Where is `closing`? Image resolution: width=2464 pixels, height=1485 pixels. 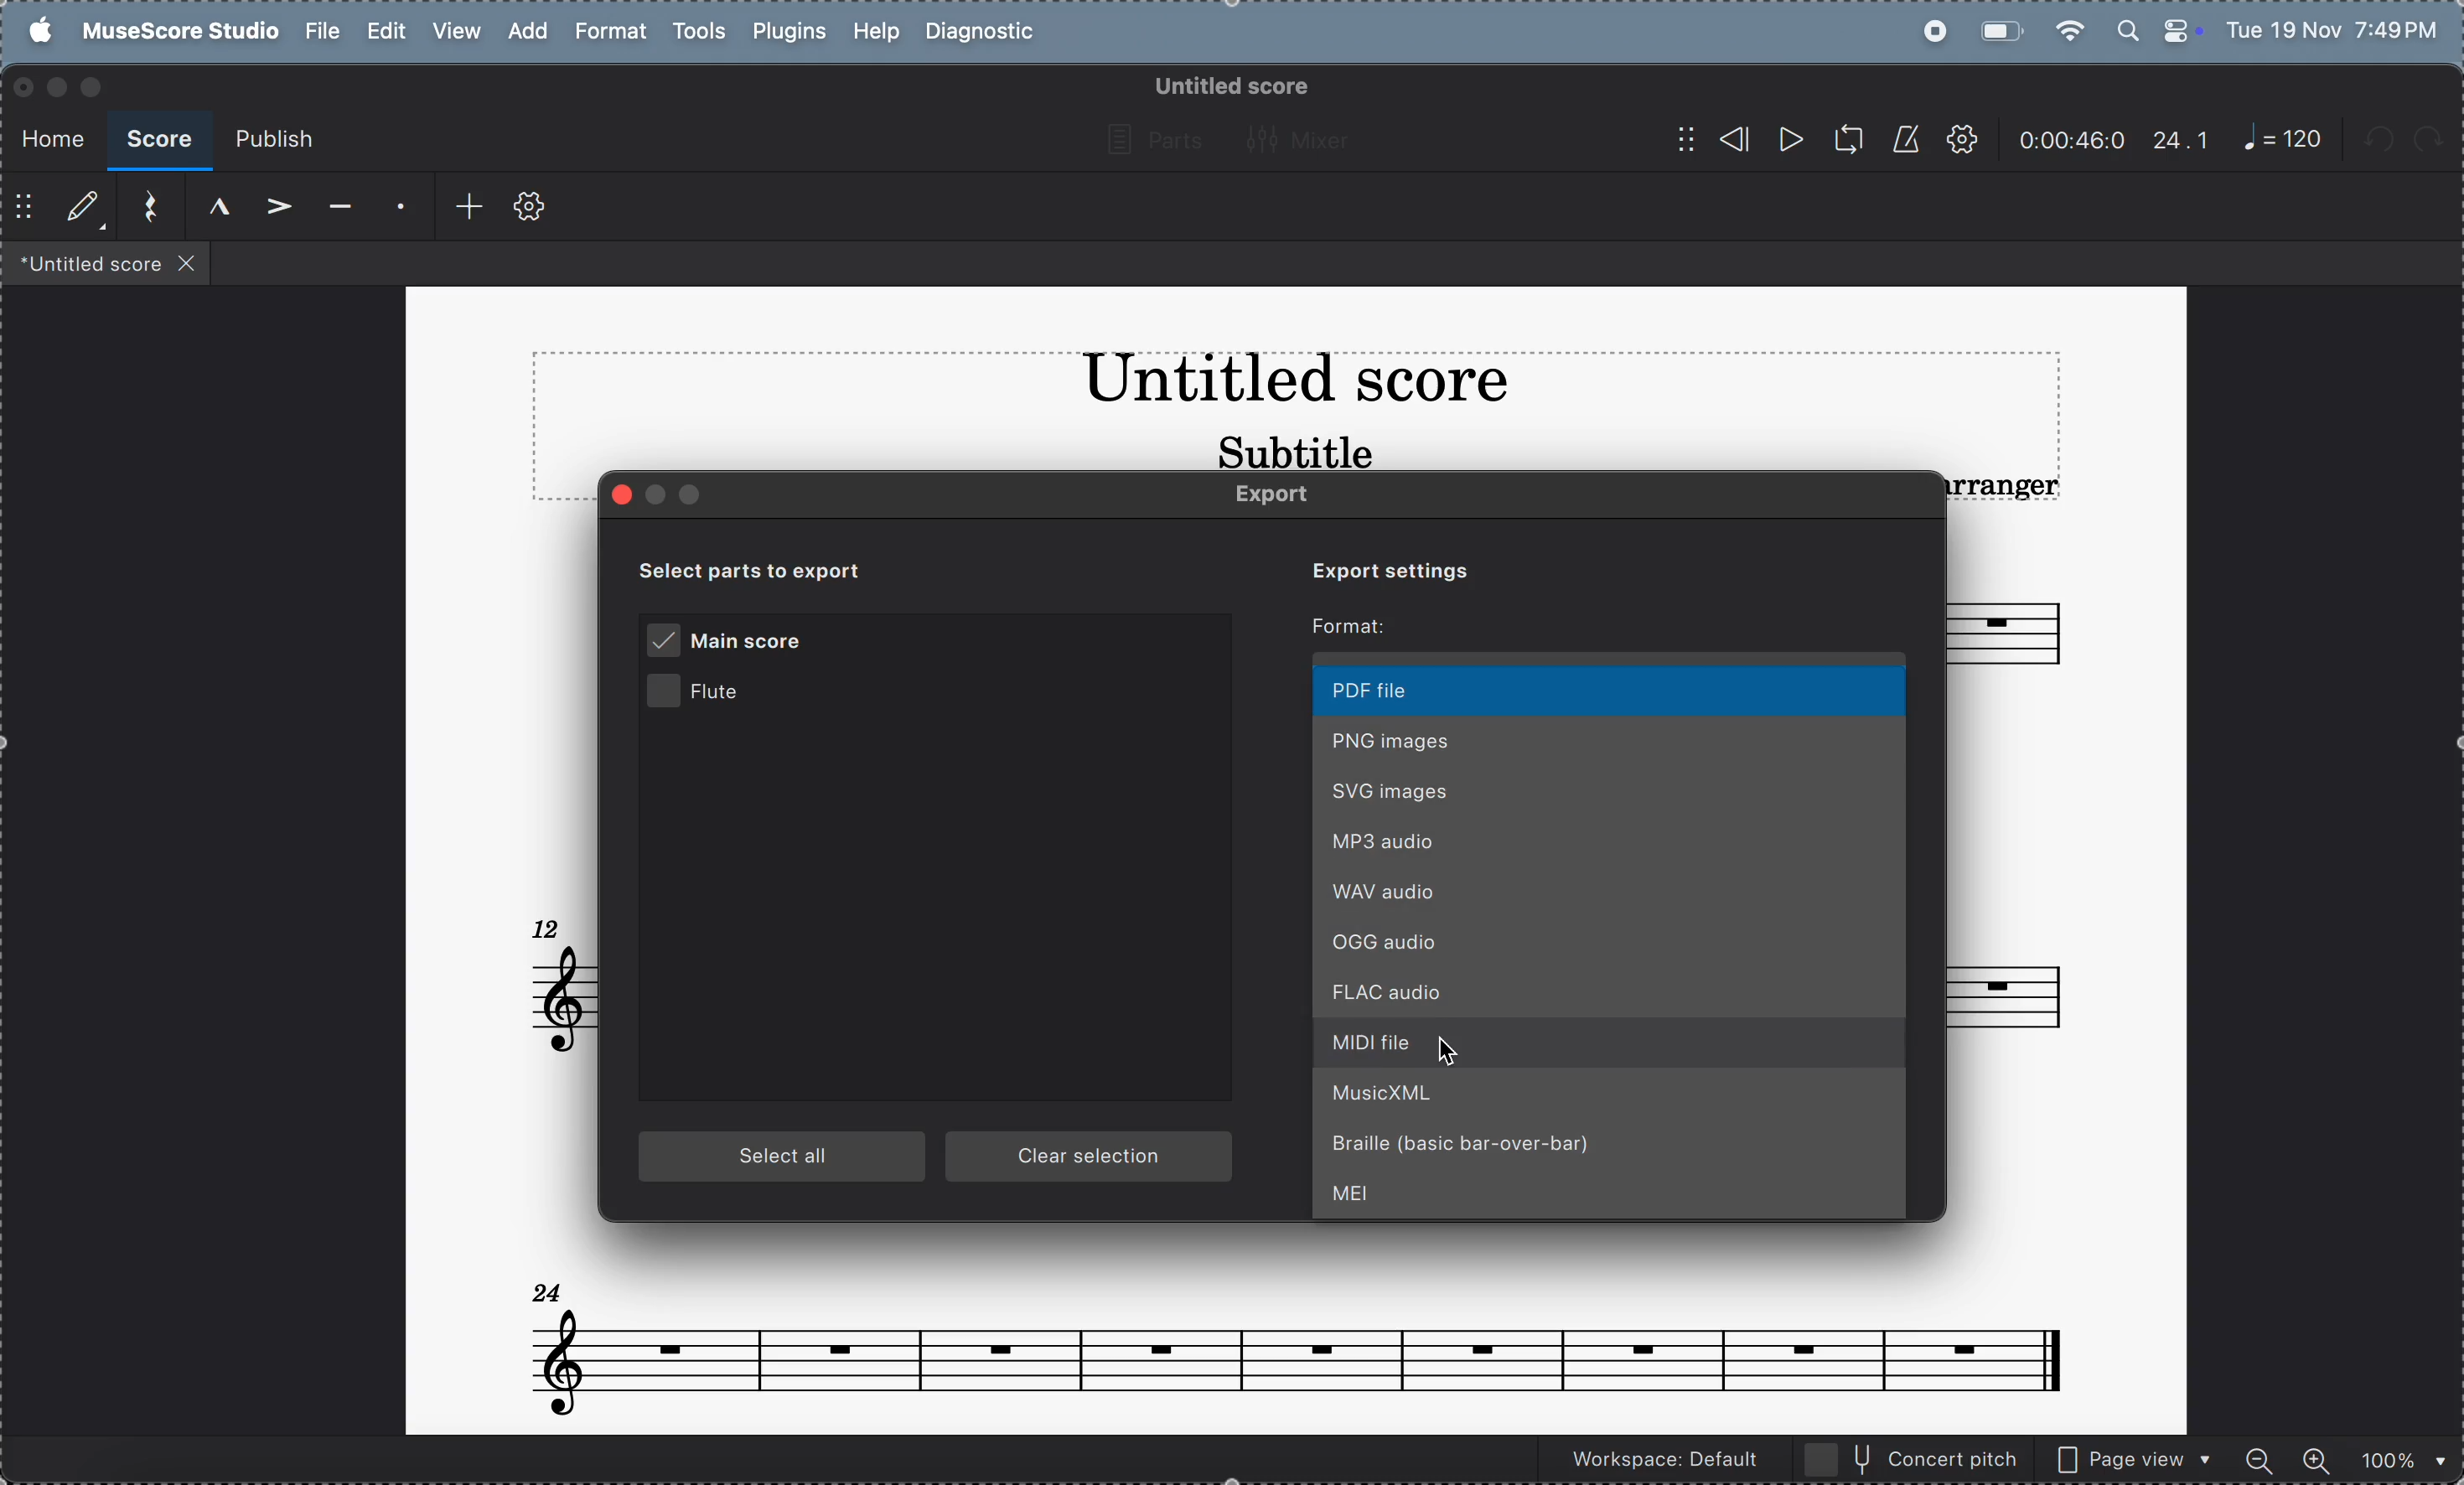
closing is located at coordinates (24, 88).